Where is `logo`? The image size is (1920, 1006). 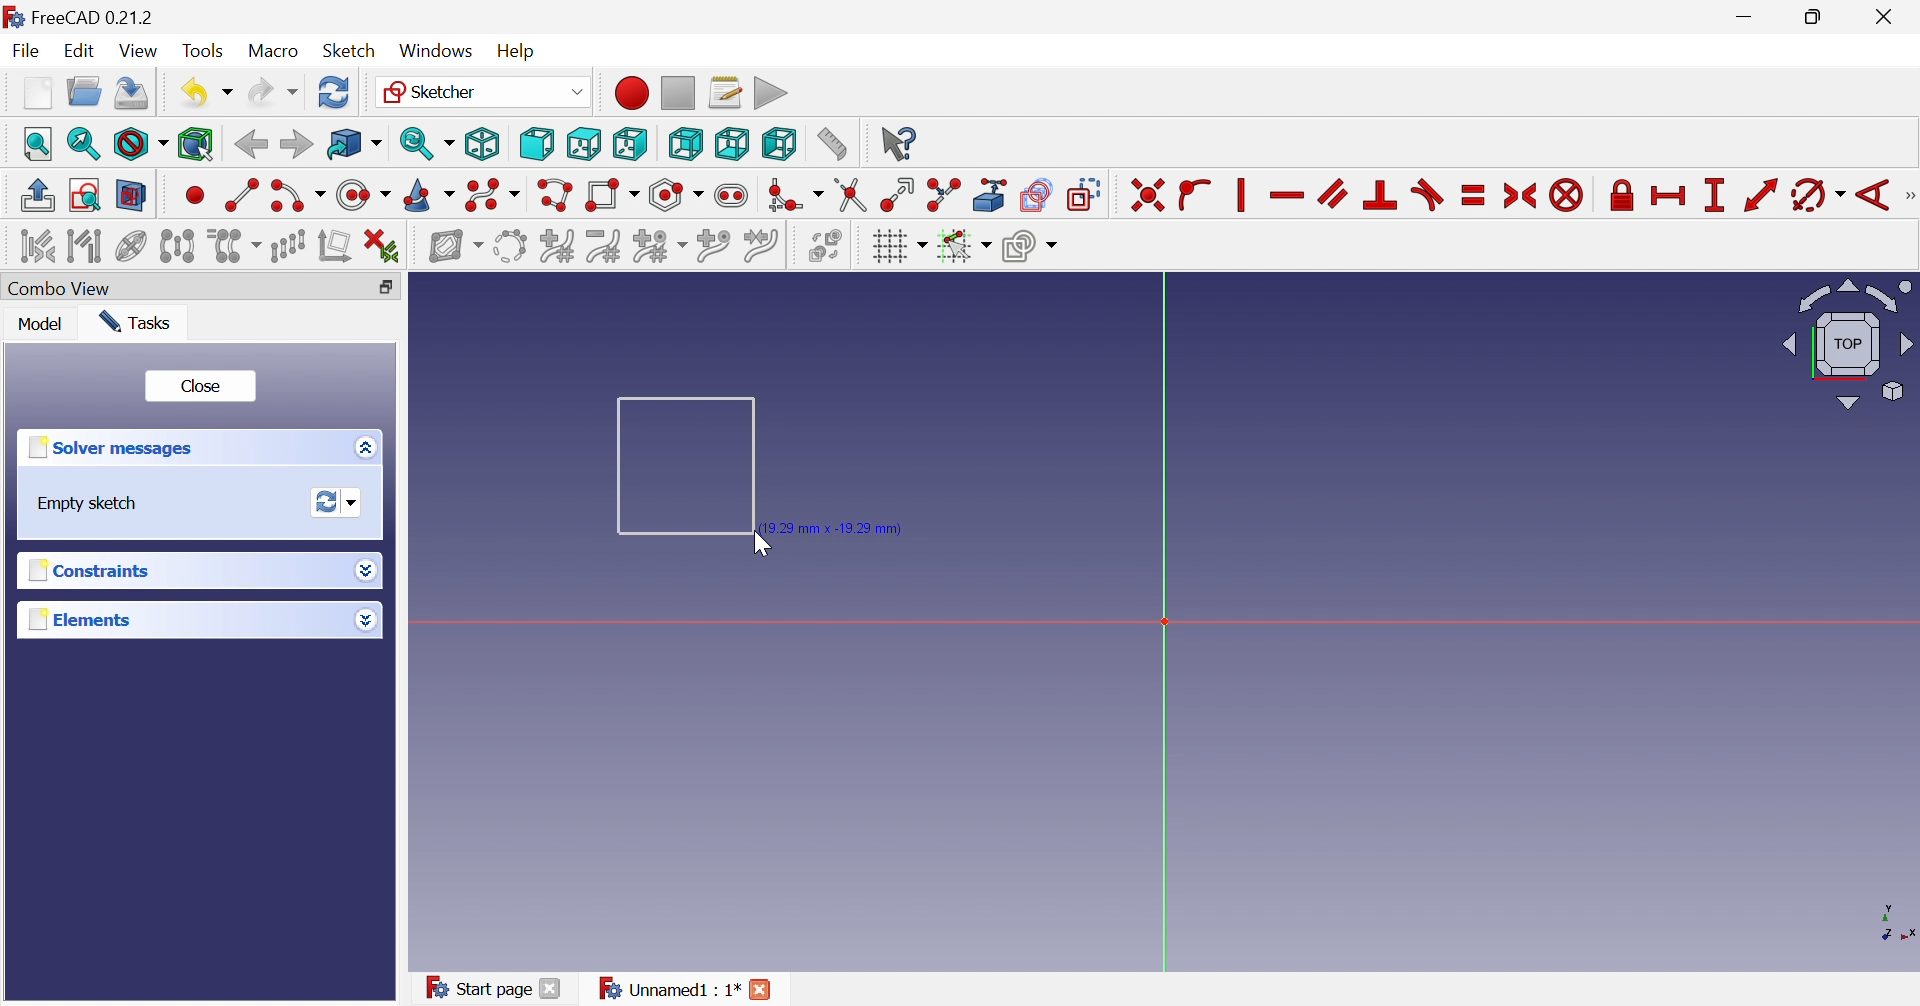 logo is located at coordinates (13, 15).